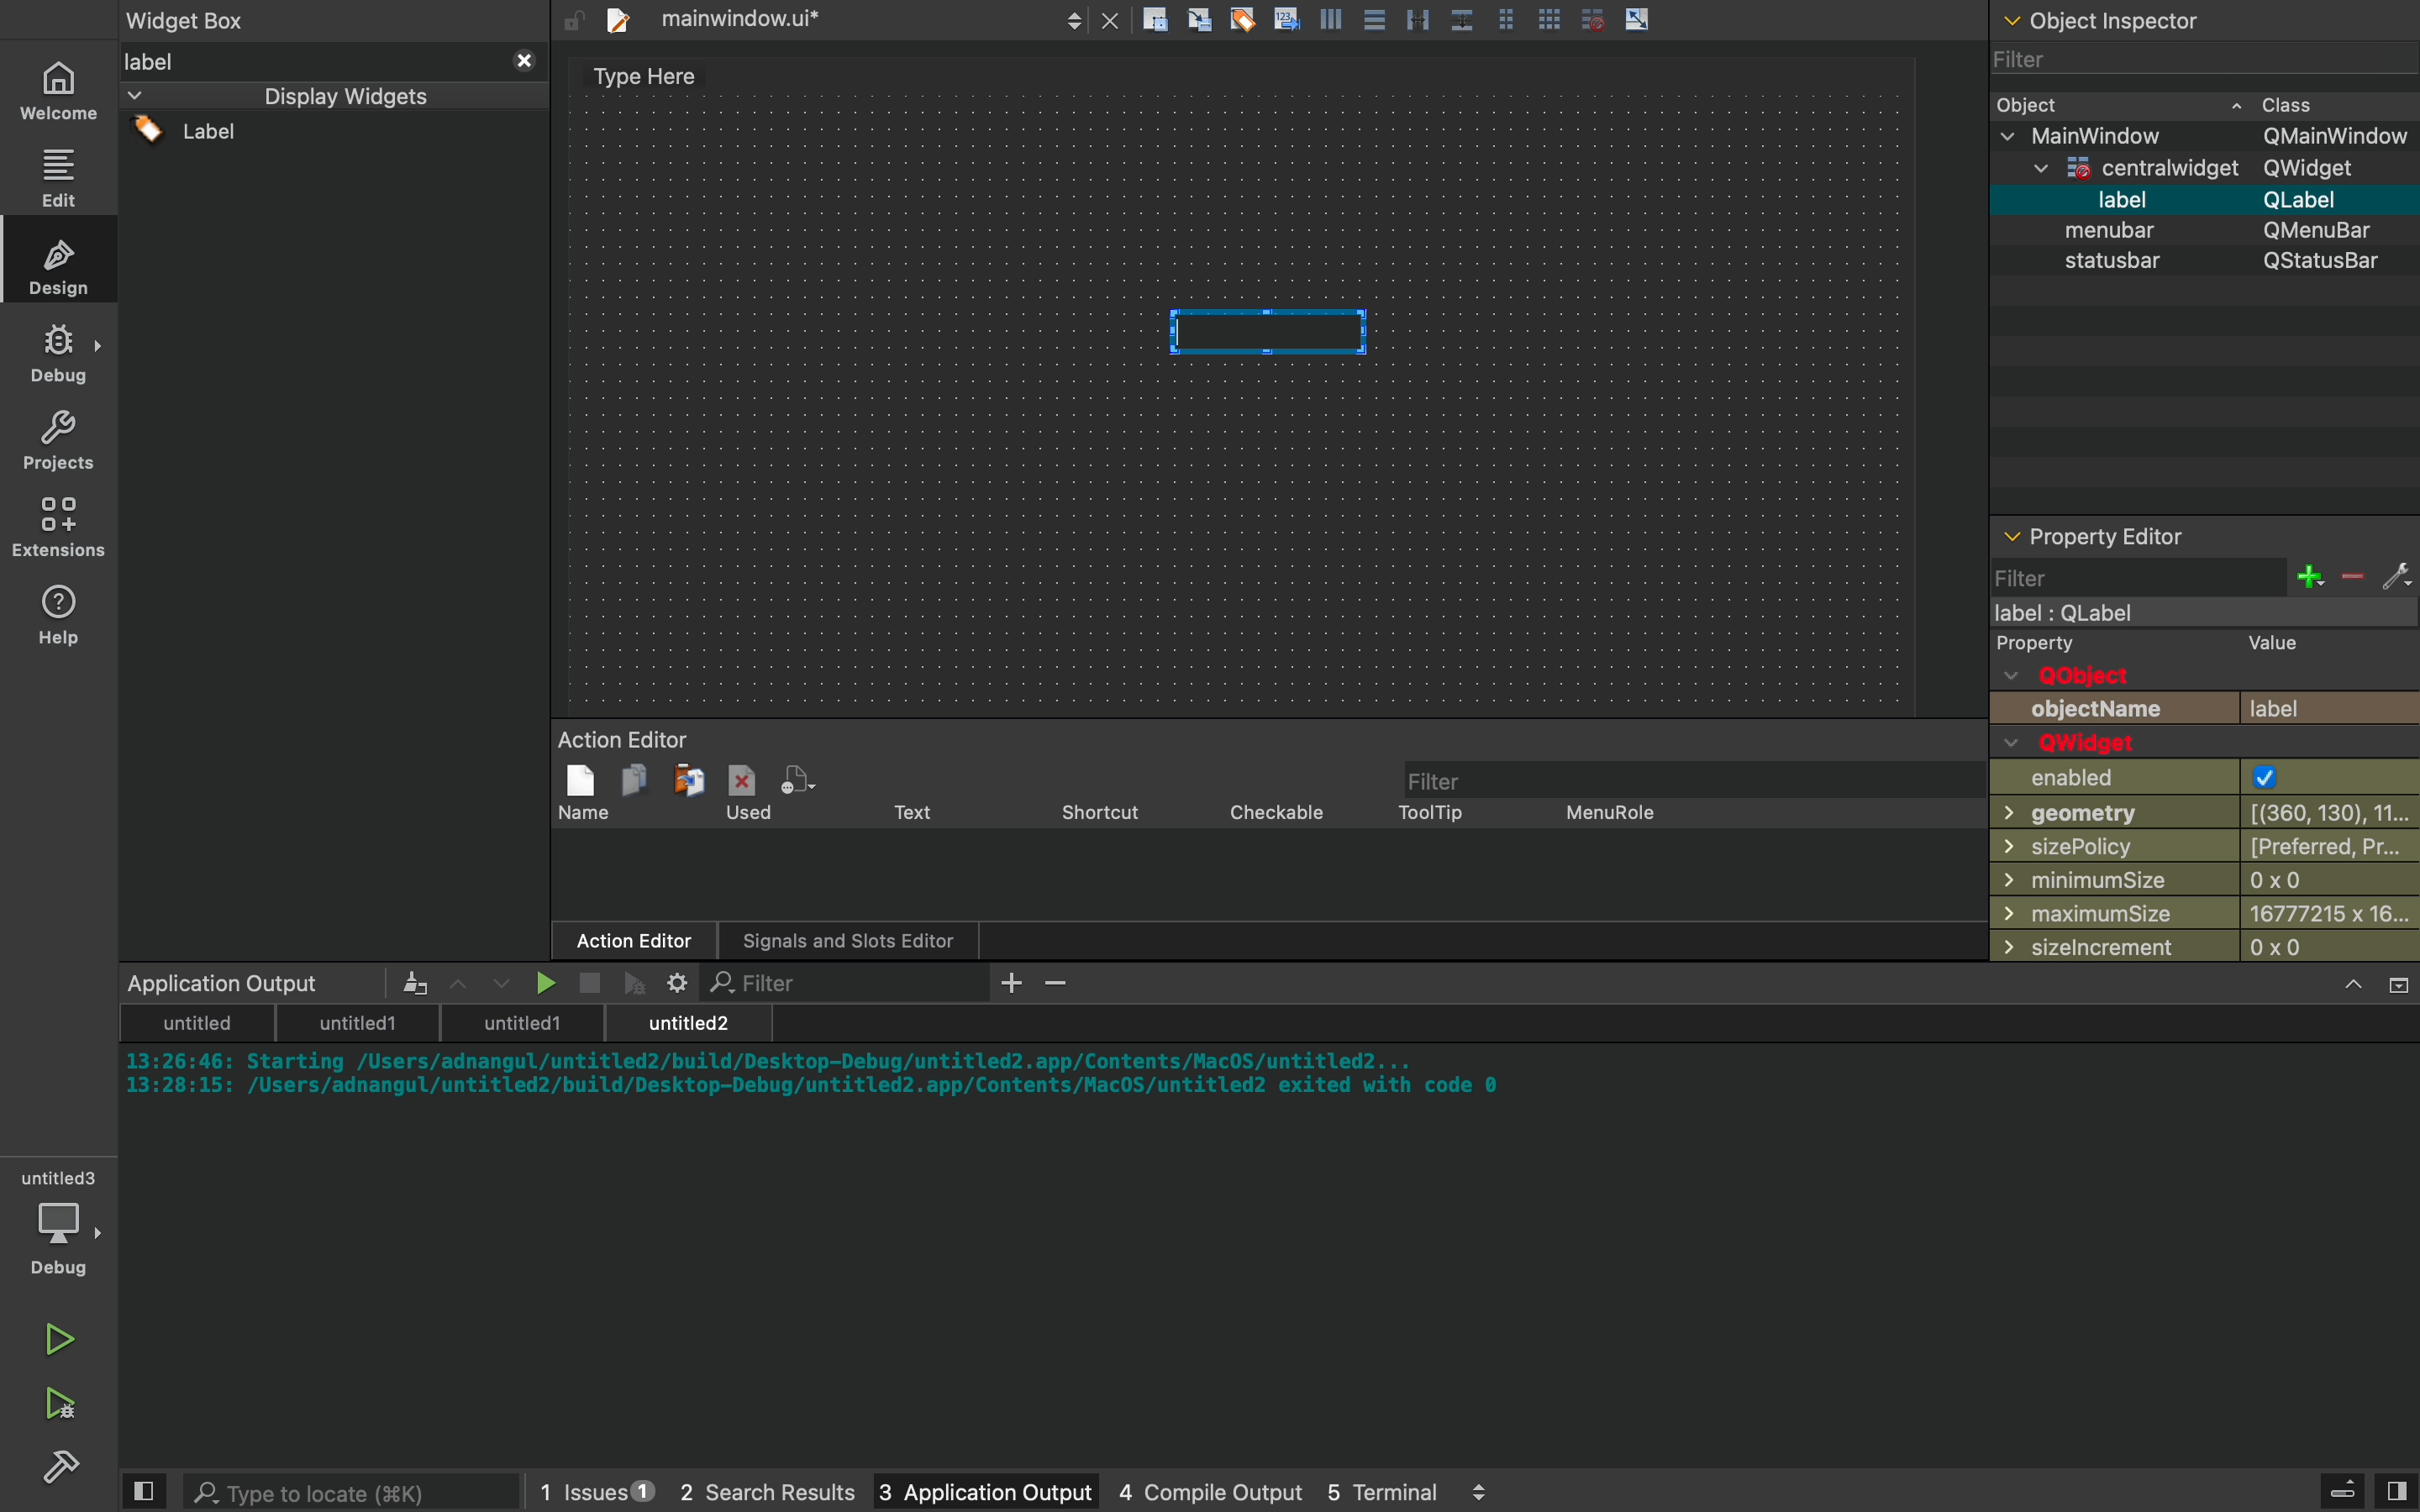 This screenshot has width=2420, height=1512. I want to click on extensions, so click(63, 527).